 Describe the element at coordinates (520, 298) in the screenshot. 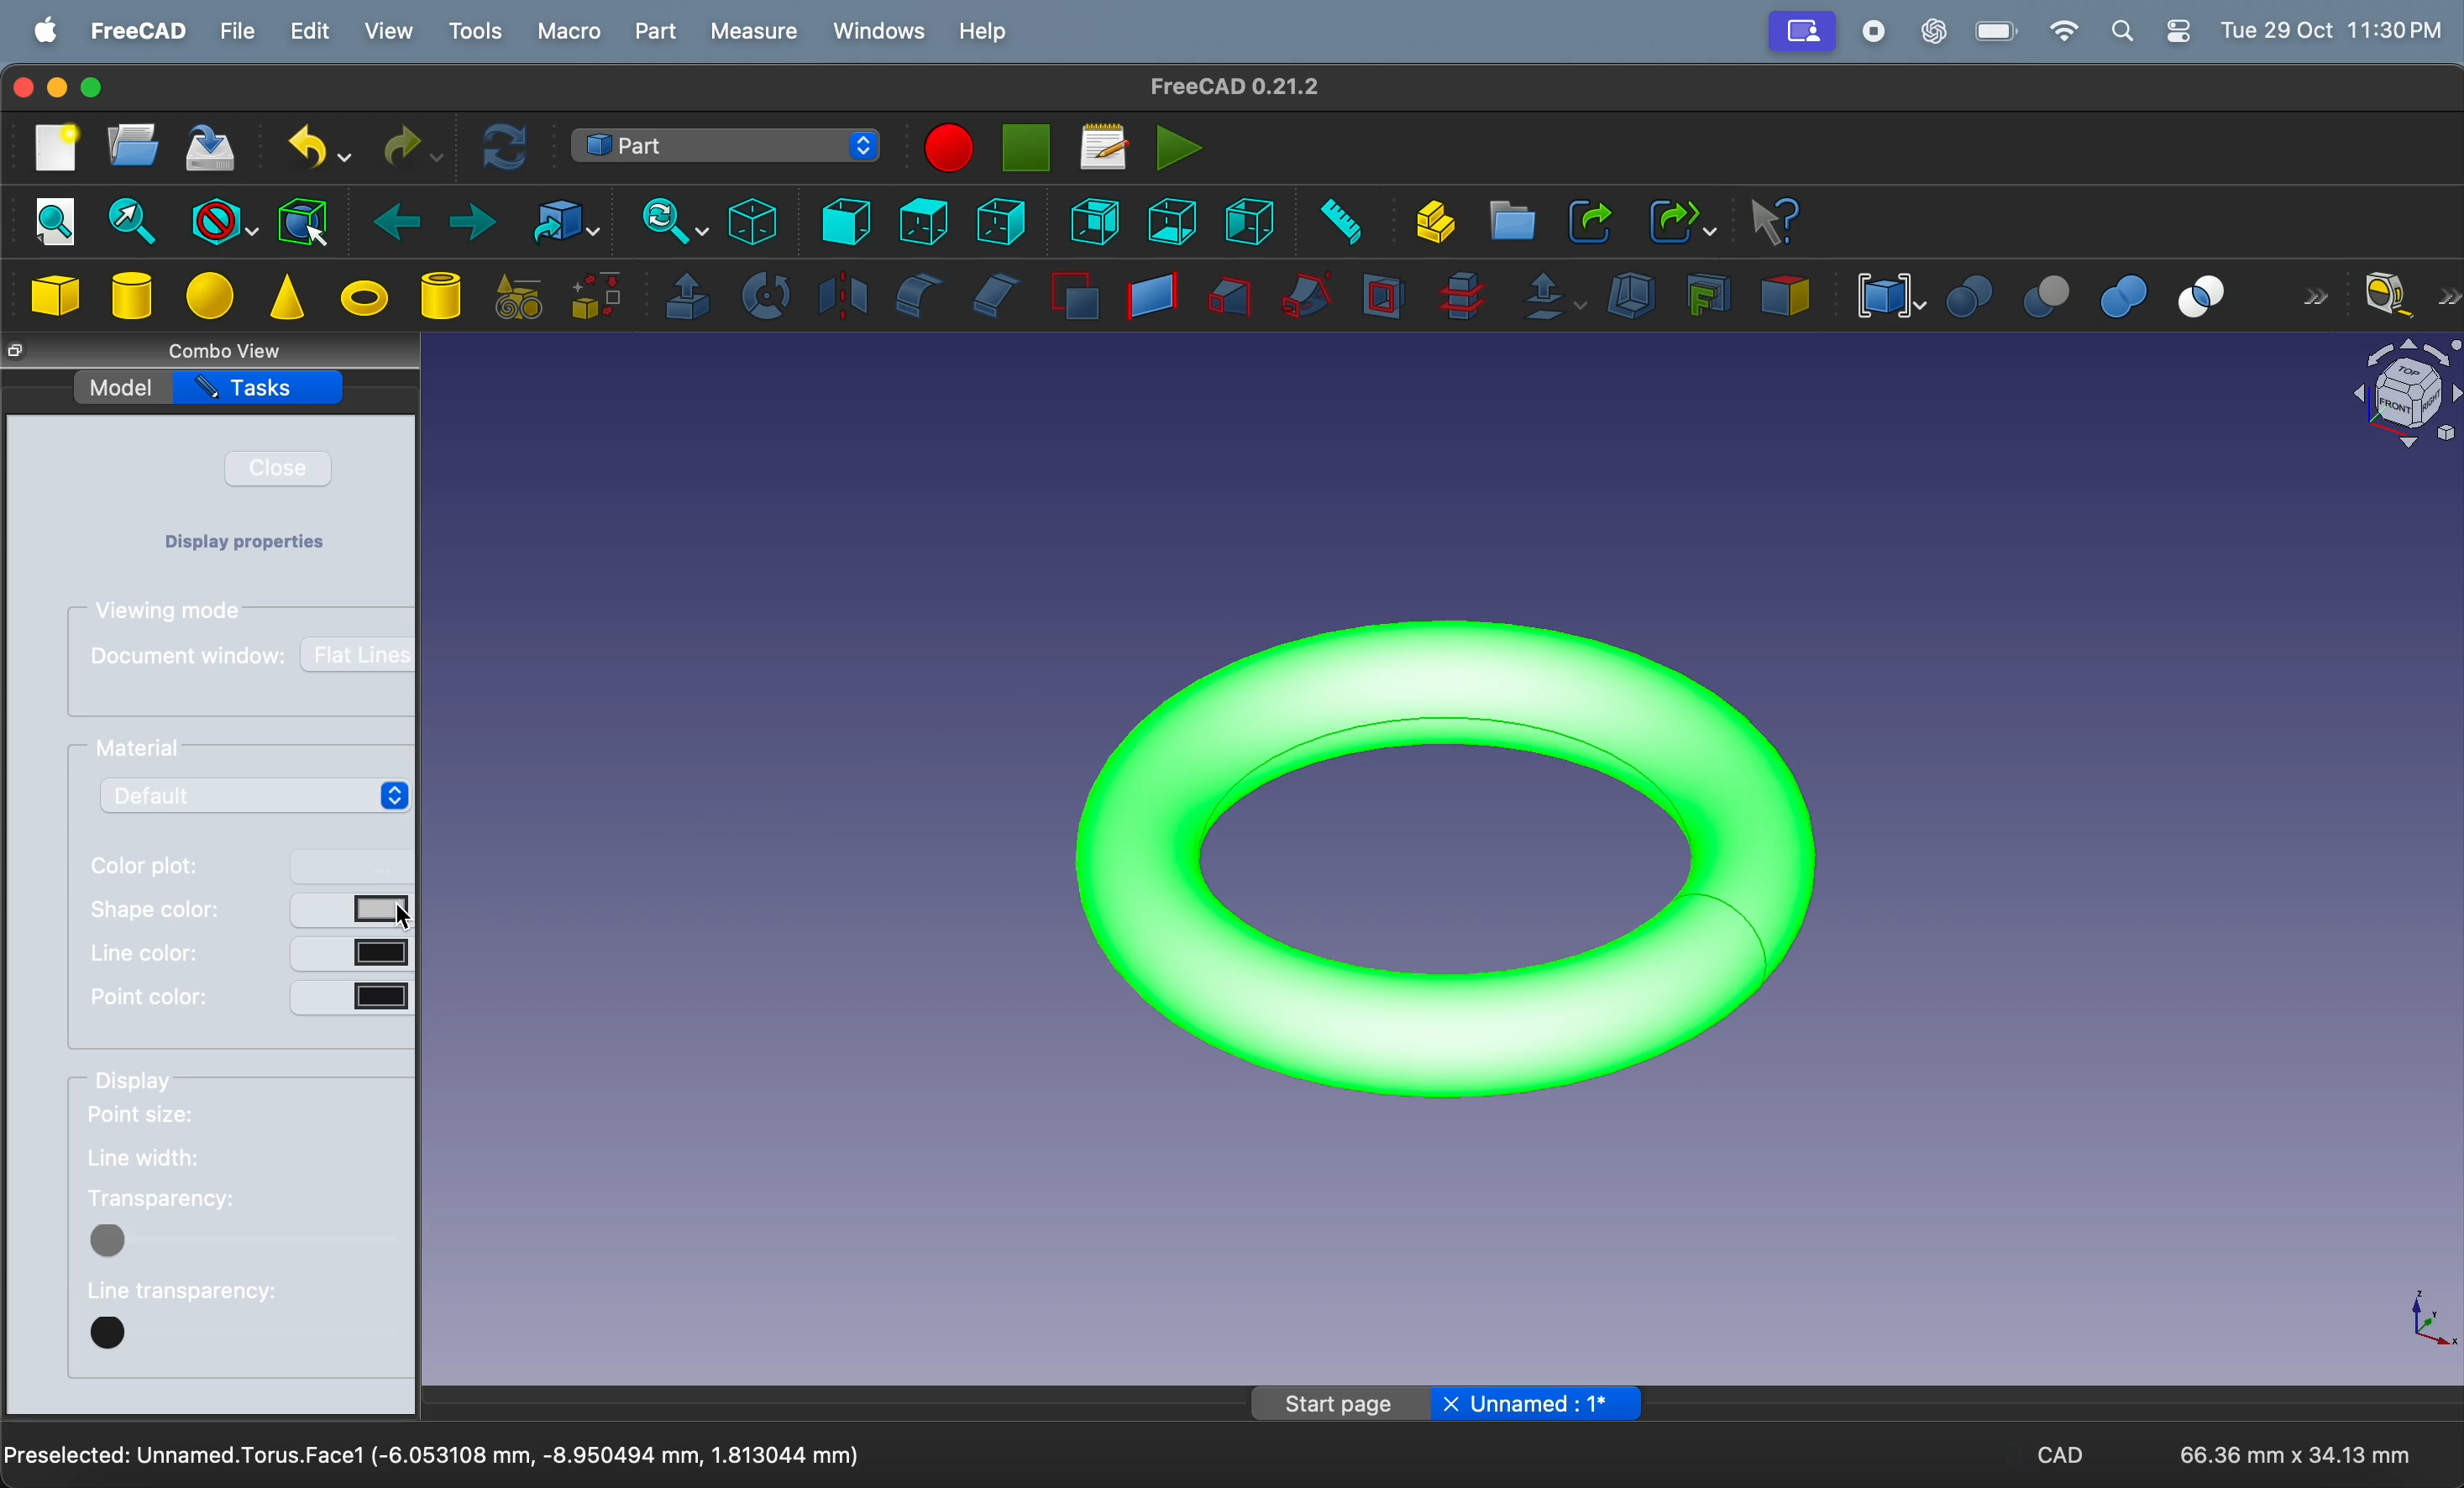

I see `create primitives` at that location.